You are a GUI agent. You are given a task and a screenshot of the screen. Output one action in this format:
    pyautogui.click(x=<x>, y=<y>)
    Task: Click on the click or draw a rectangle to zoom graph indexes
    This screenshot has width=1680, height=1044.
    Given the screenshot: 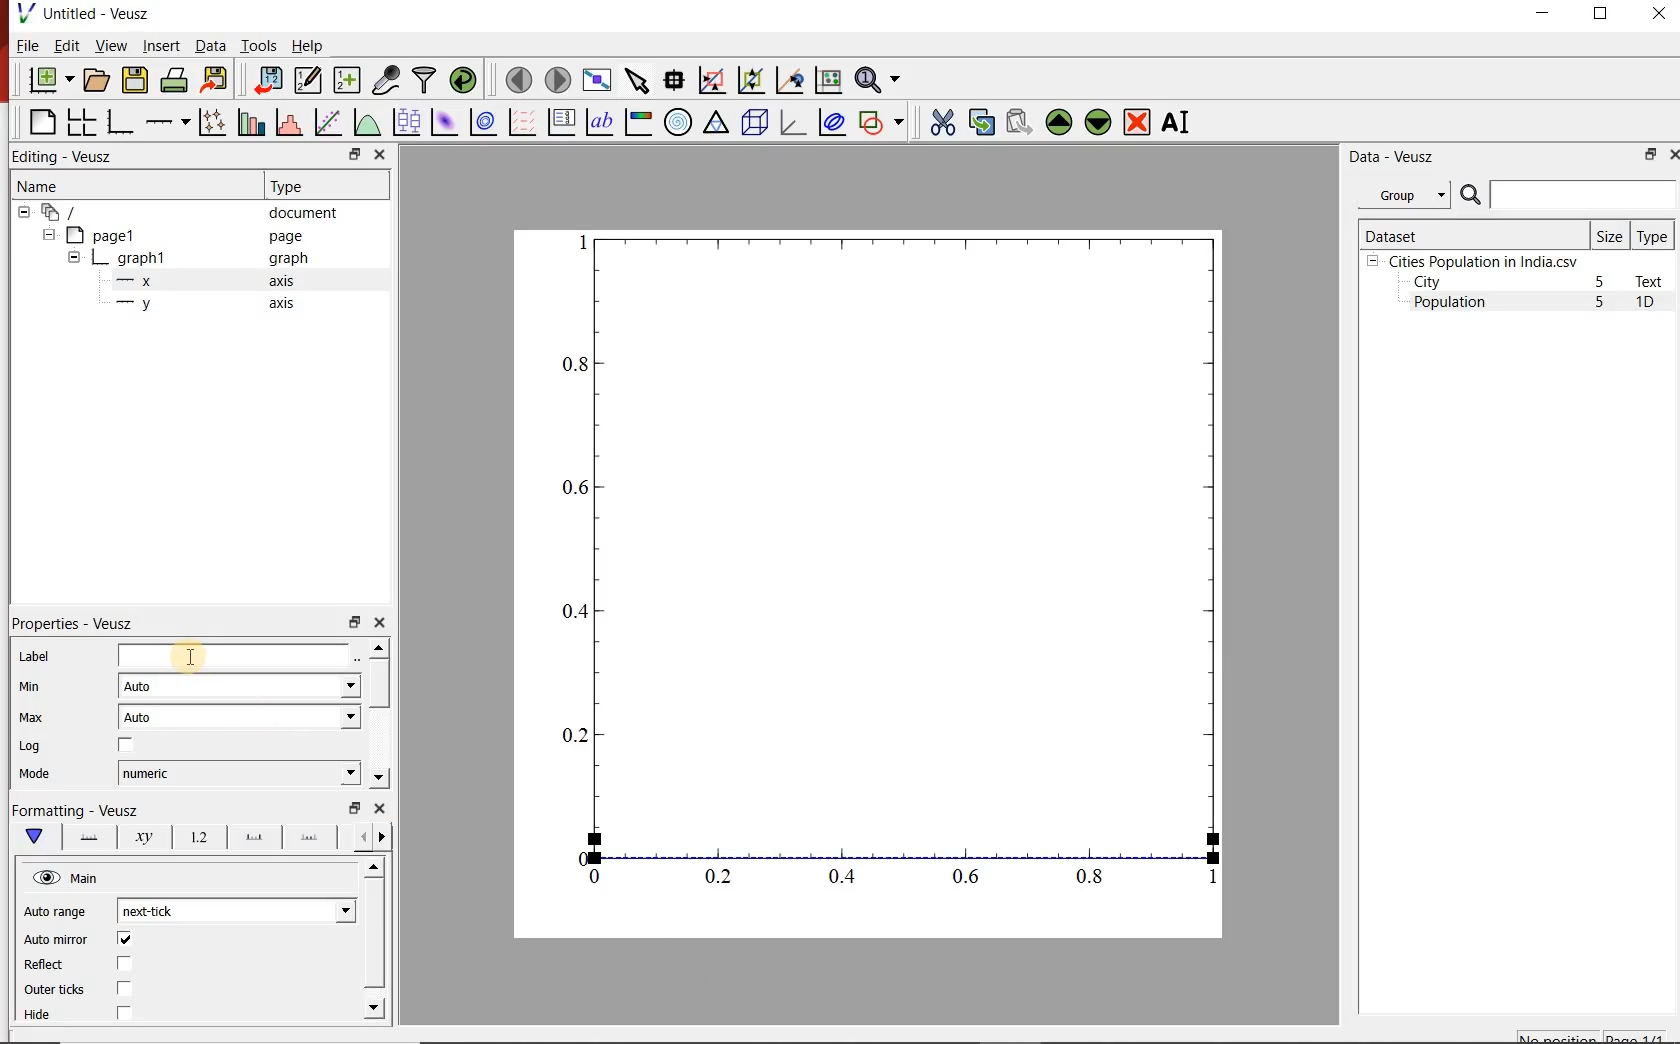 What is the action you would take?
    pyautogui.click(x=710, y=79)
    